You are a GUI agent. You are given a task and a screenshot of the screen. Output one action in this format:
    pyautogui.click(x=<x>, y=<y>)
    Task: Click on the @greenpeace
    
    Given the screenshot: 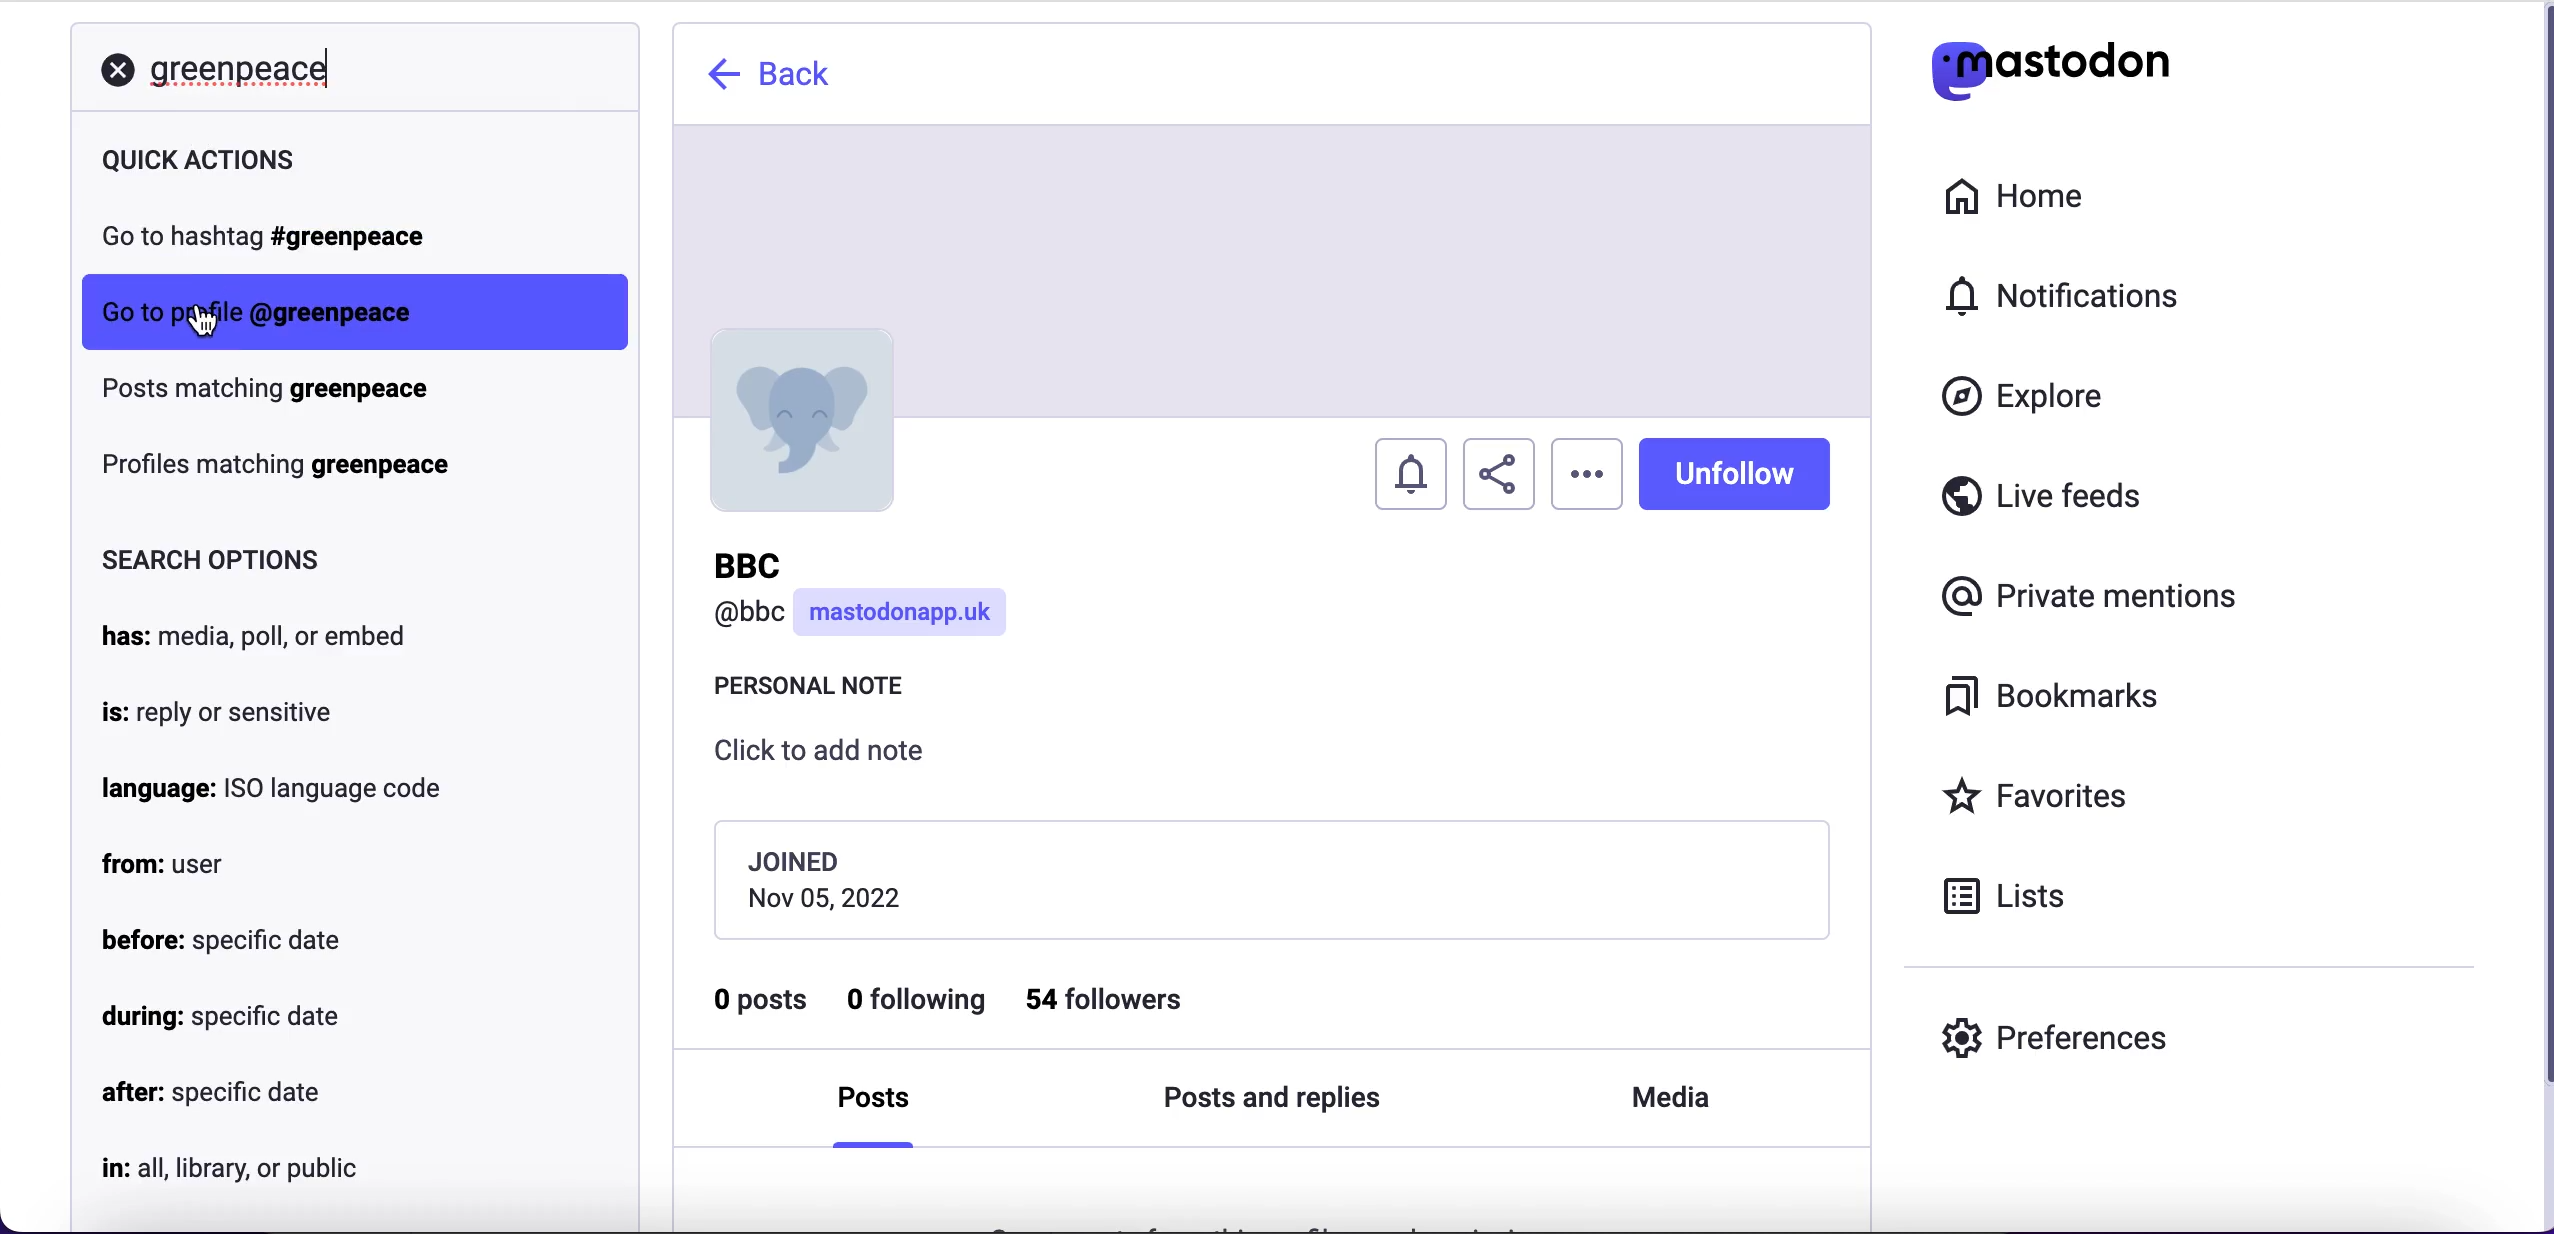 What is the action you would take?
    pyautogui.click(x=330, y=311)
    